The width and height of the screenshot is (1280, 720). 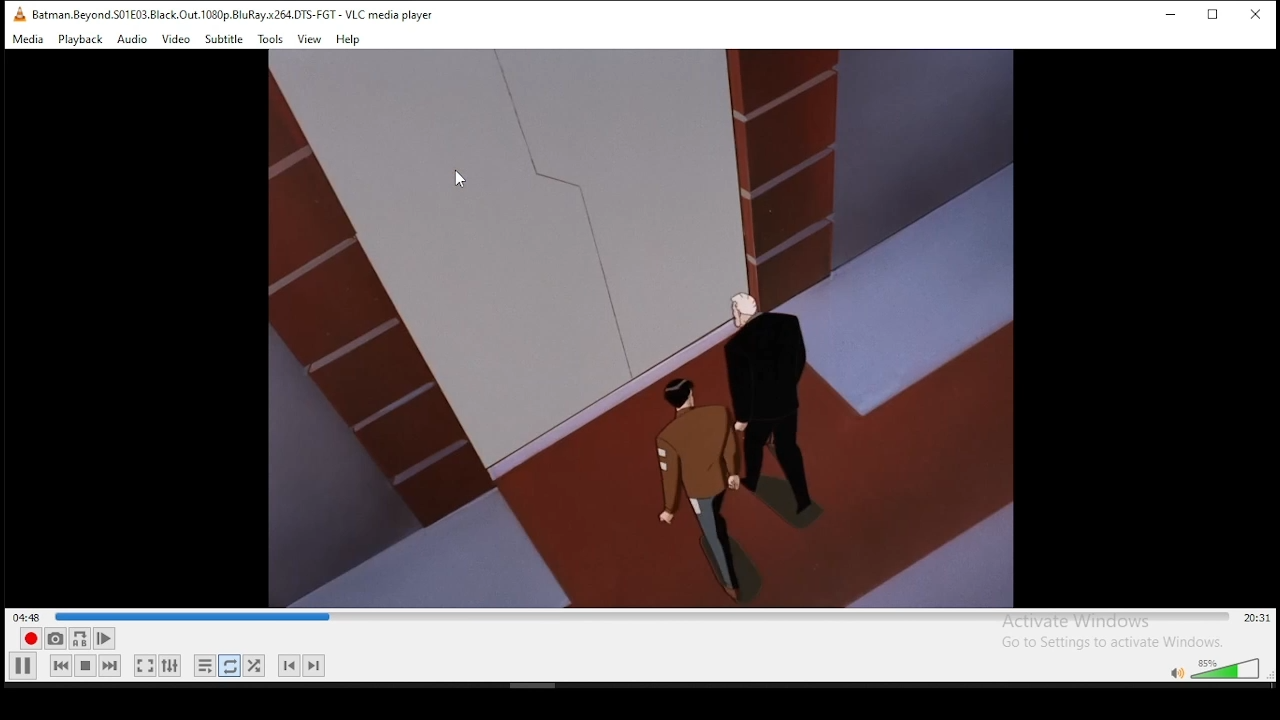 I want to click on cursor, so click(x=463, y=181).